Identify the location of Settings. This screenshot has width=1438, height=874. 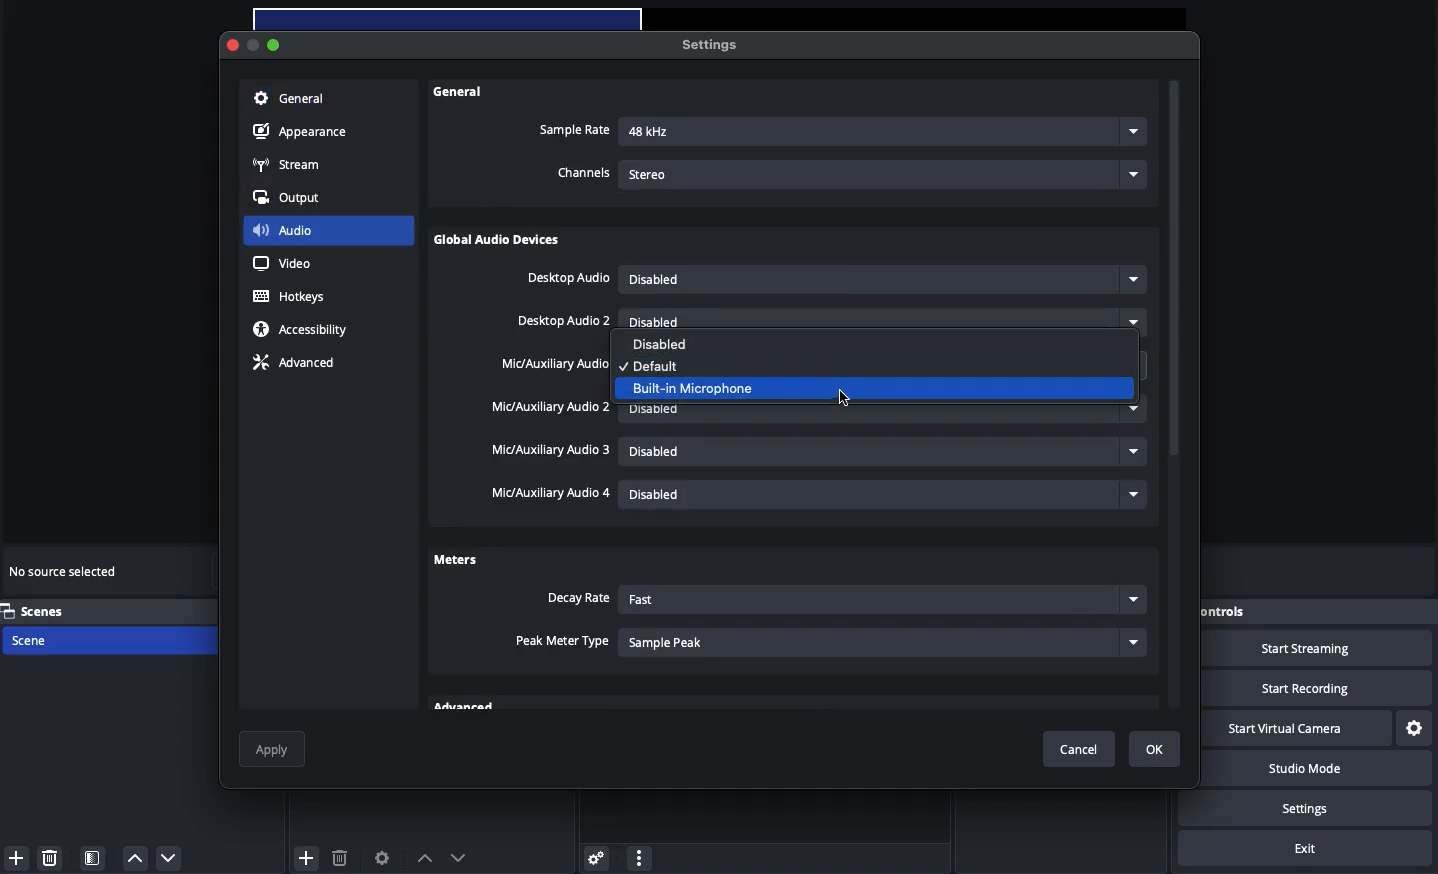
(1415, 729).